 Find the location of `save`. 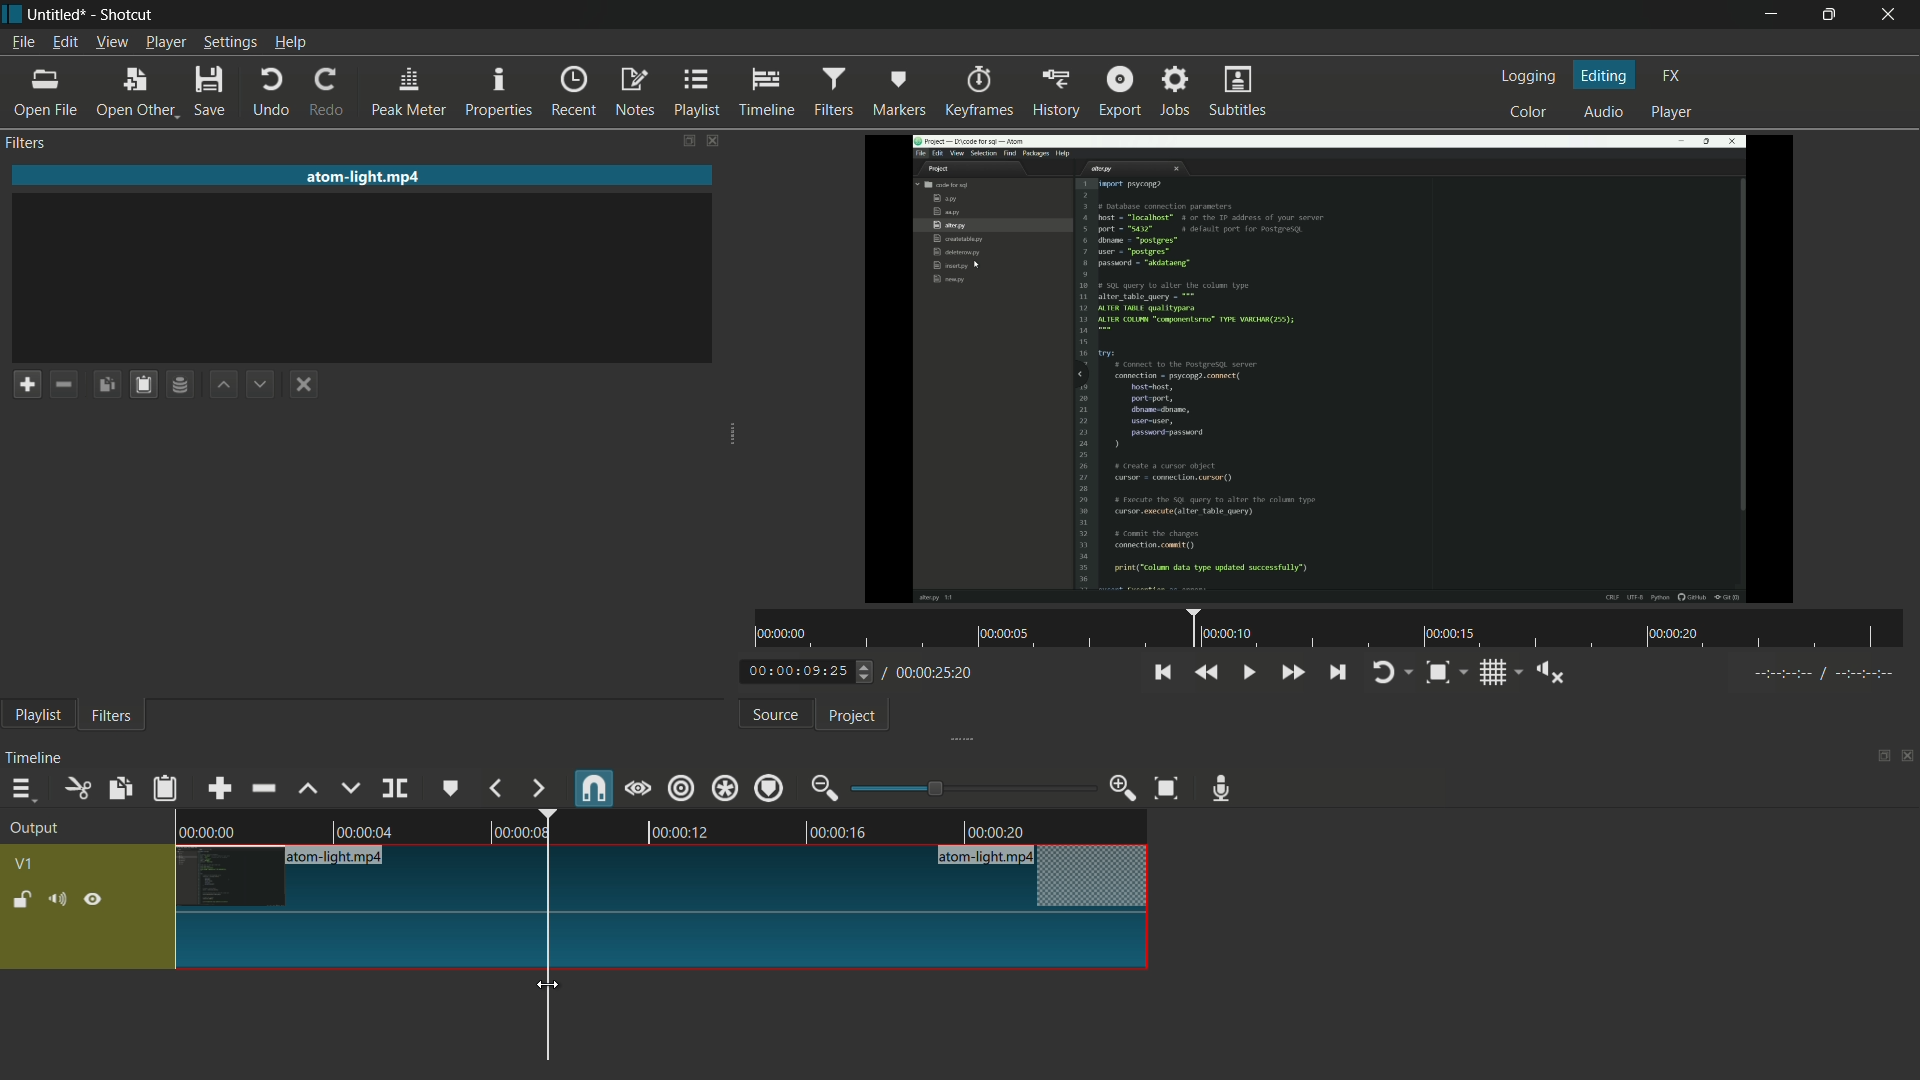

save is located at coordinates (211, 91).